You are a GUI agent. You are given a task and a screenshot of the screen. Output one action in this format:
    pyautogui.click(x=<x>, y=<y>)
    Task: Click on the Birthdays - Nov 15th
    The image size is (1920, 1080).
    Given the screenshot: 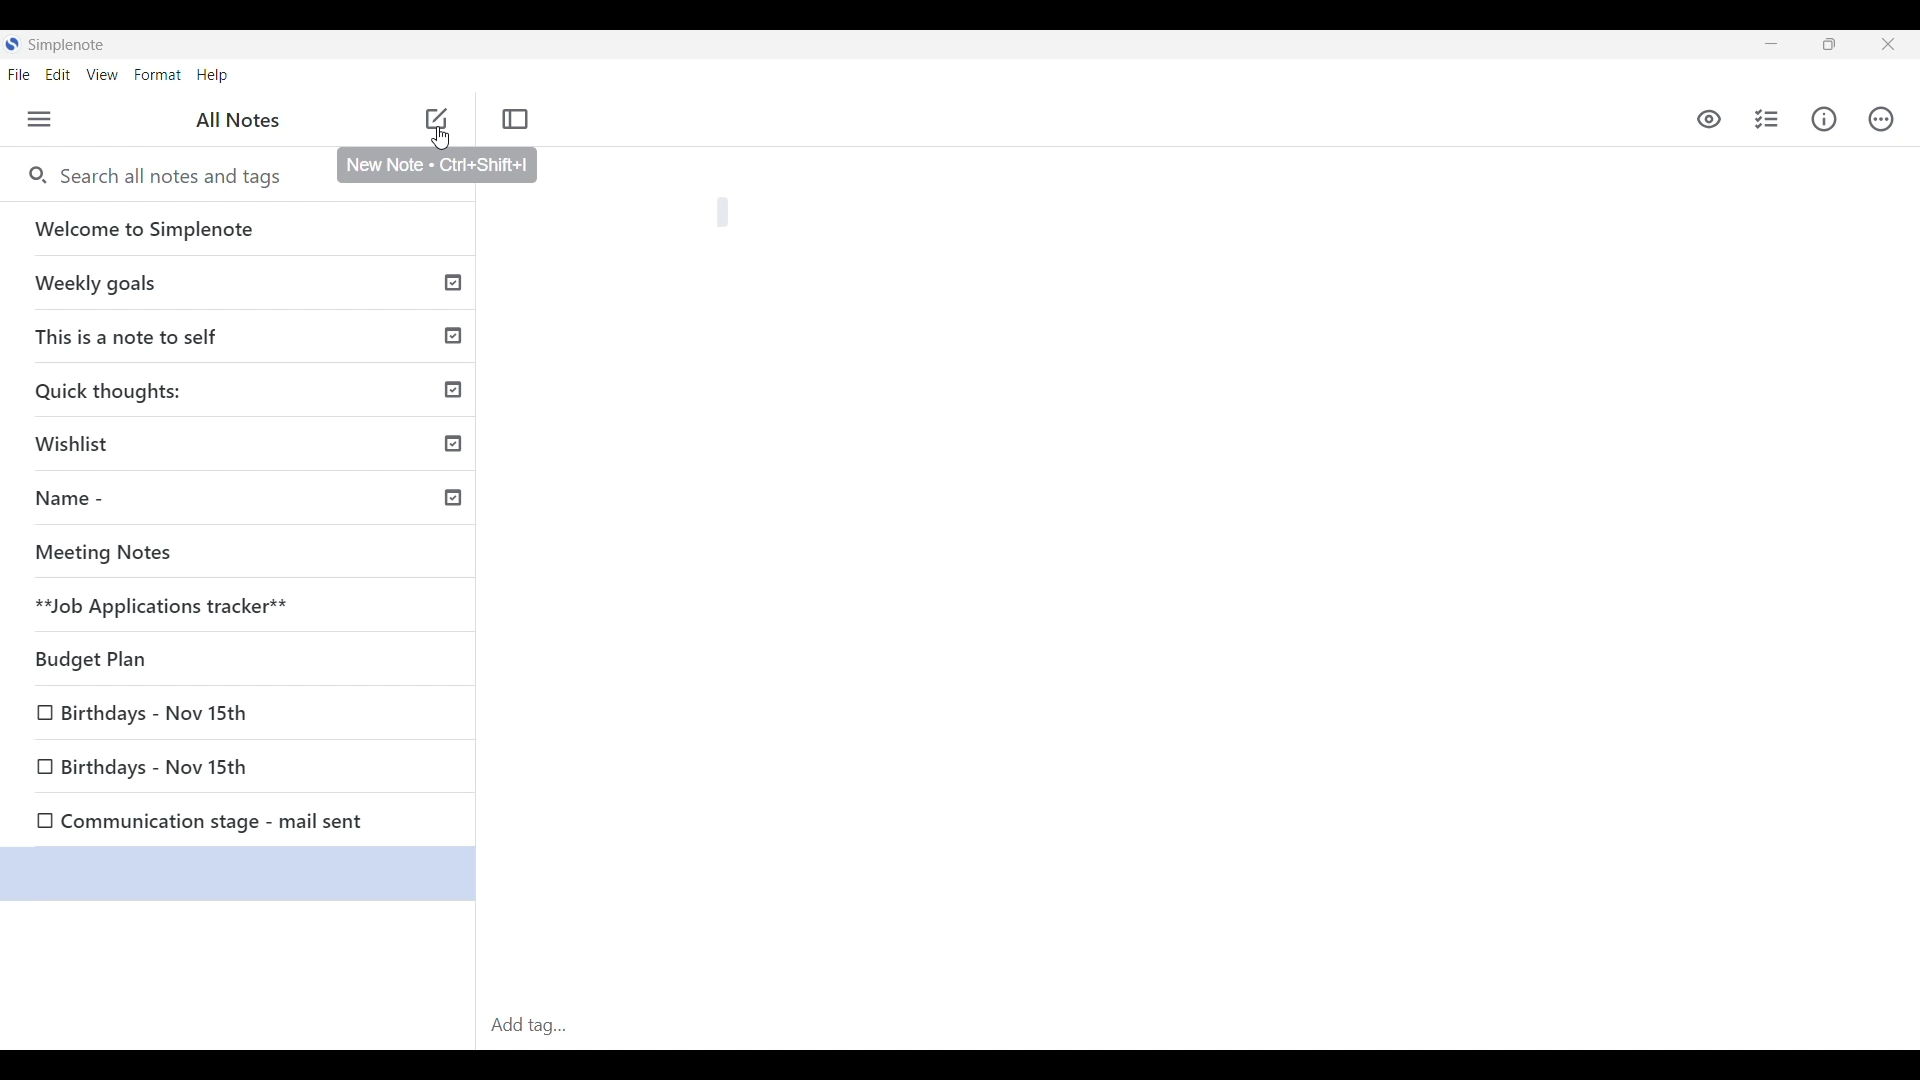 What is the action you would take?
    pyautogui.click(x=241, y=715)
    